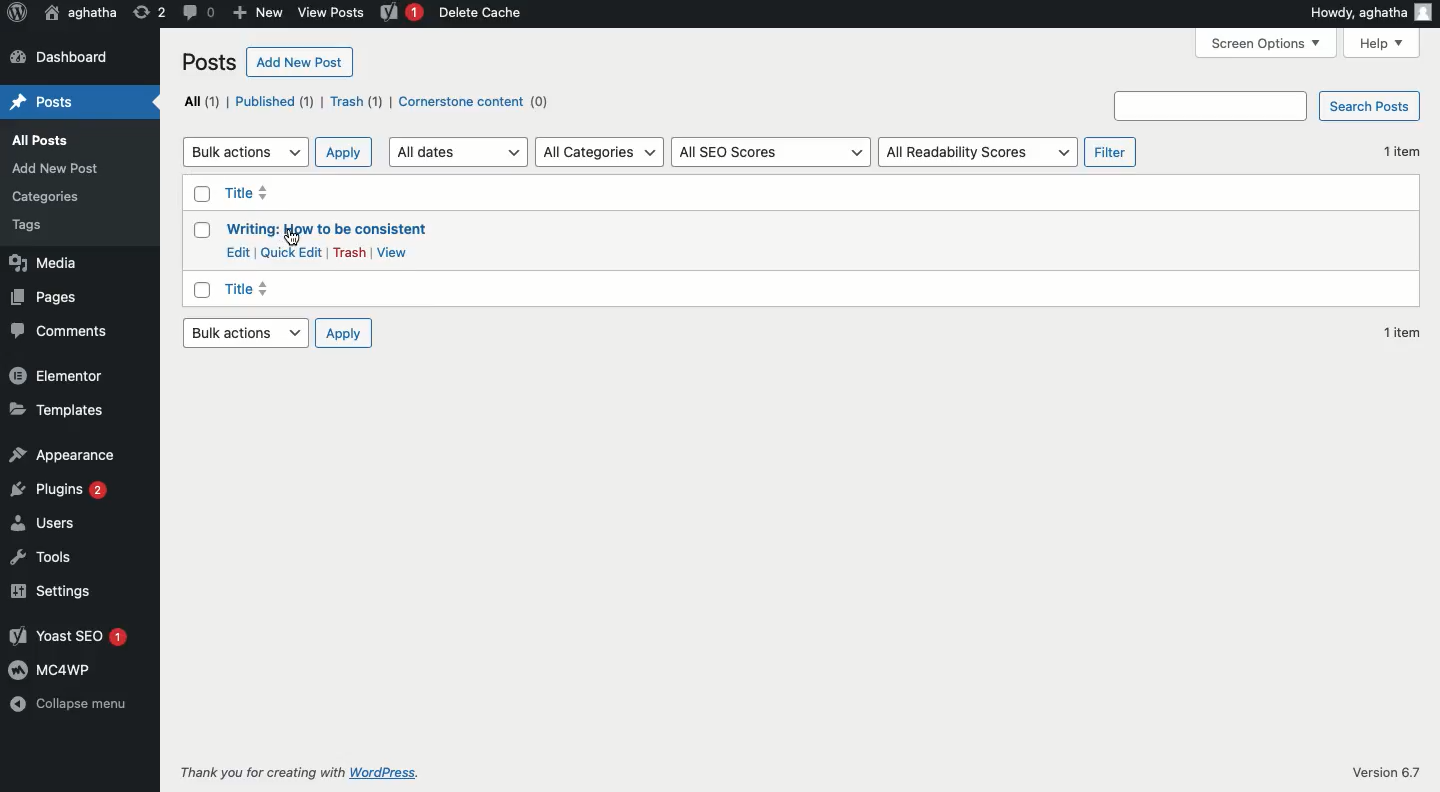 The image size is (1440, 792). I want to click on Apply, so click(345, 152).